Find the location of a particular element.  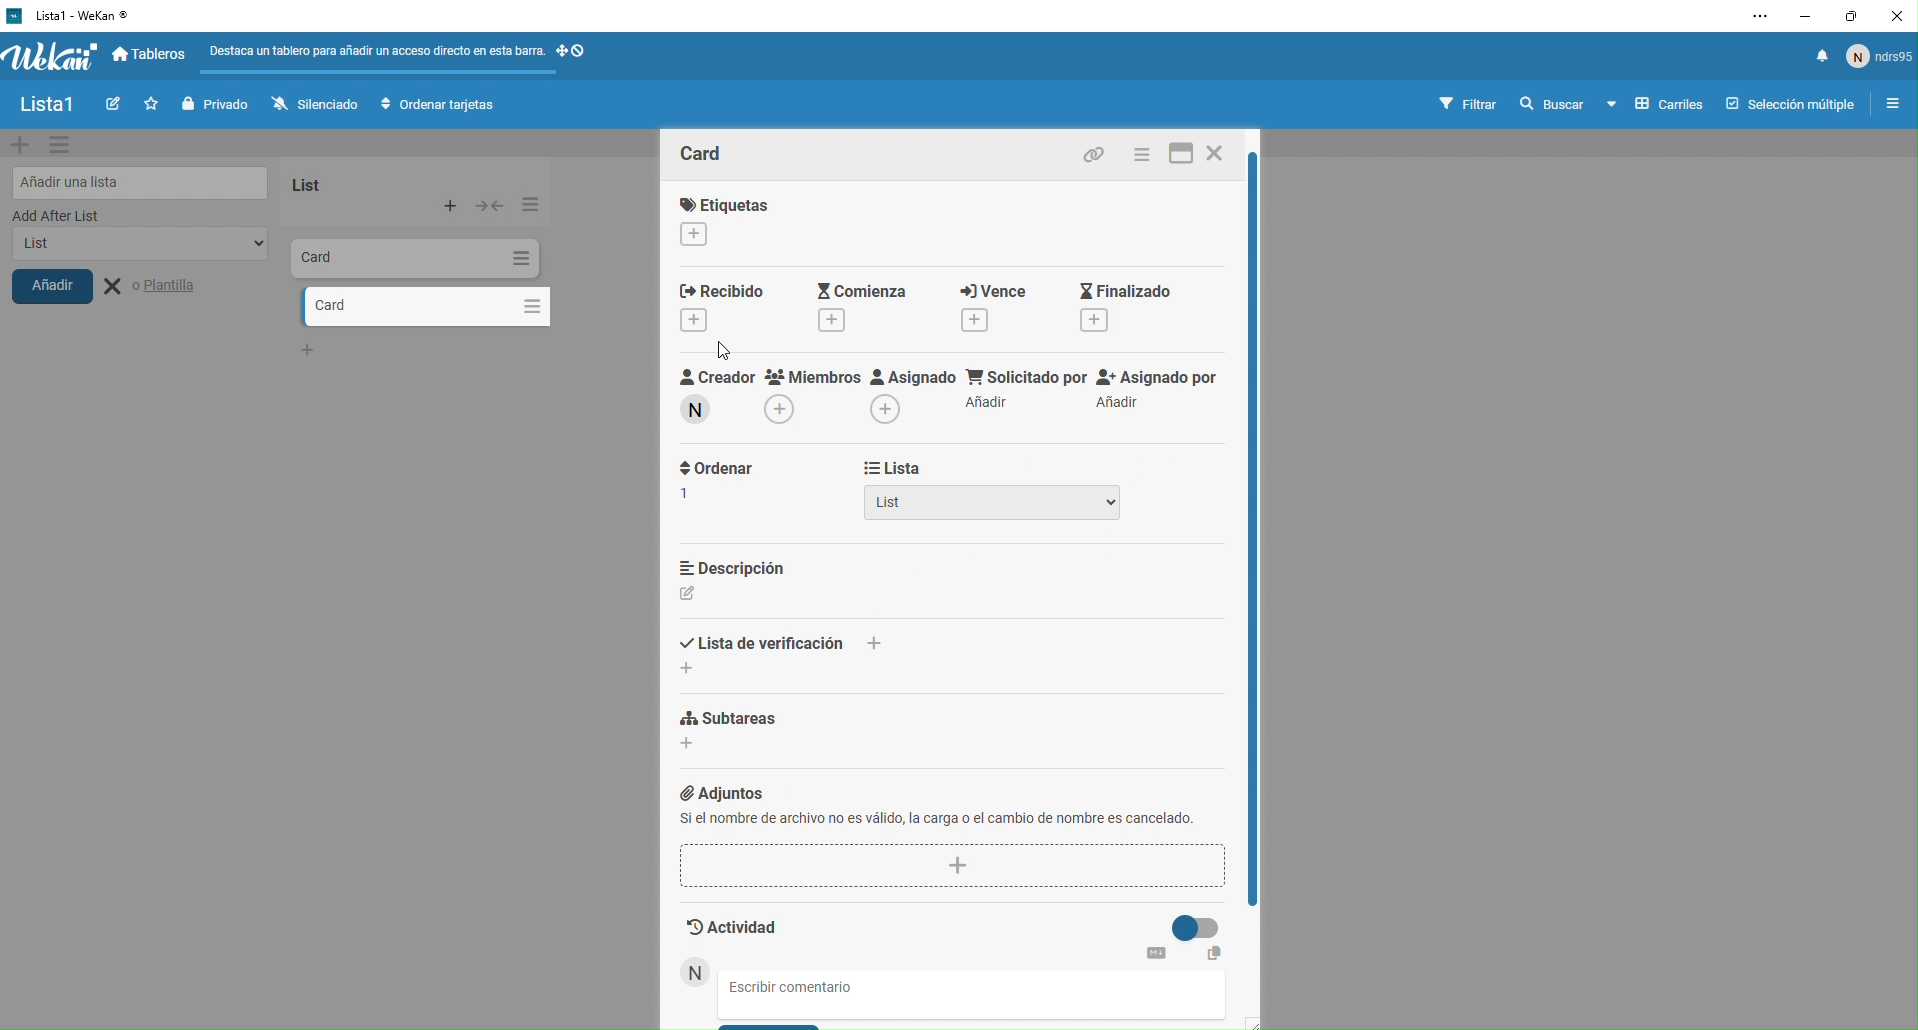

card is located at coordinates (718, 151).